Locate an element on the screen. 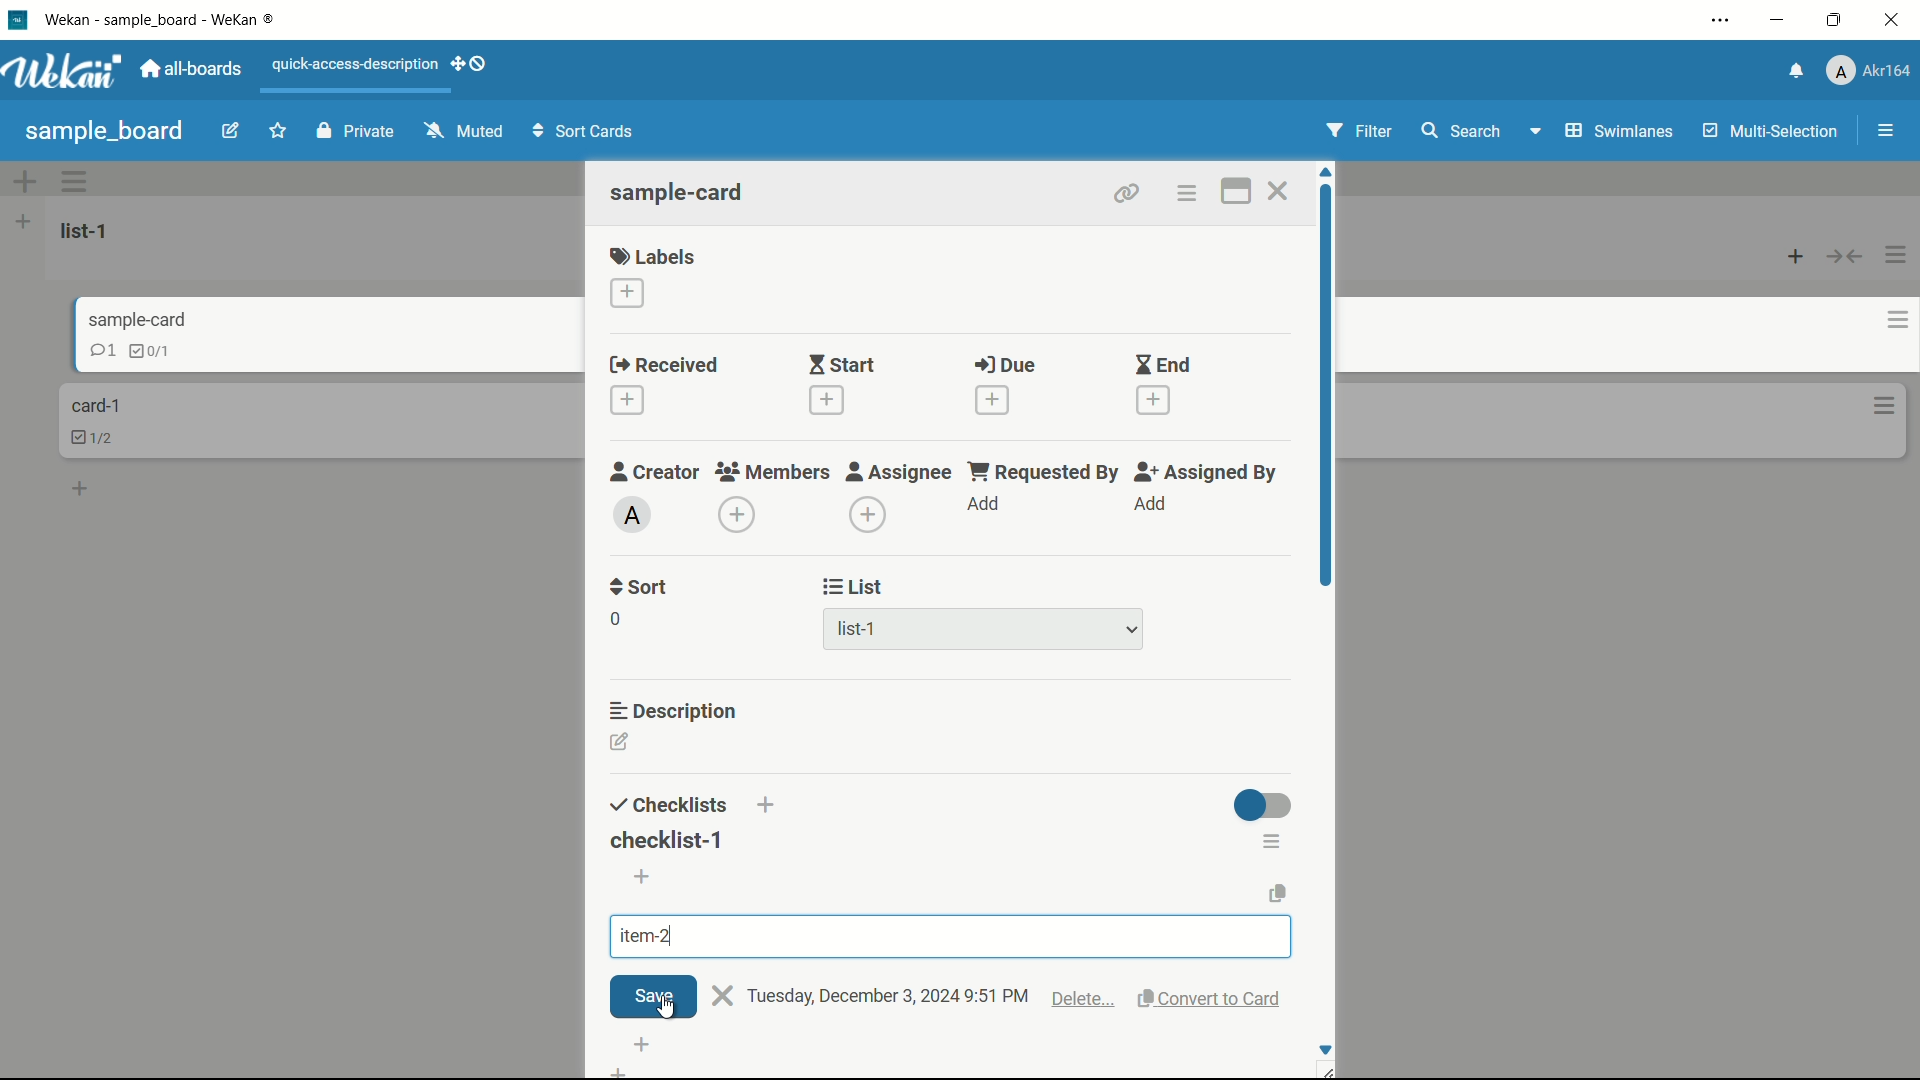 This screenshot has height=1080, width=1920. list actions is located at coordinates (22, 221).